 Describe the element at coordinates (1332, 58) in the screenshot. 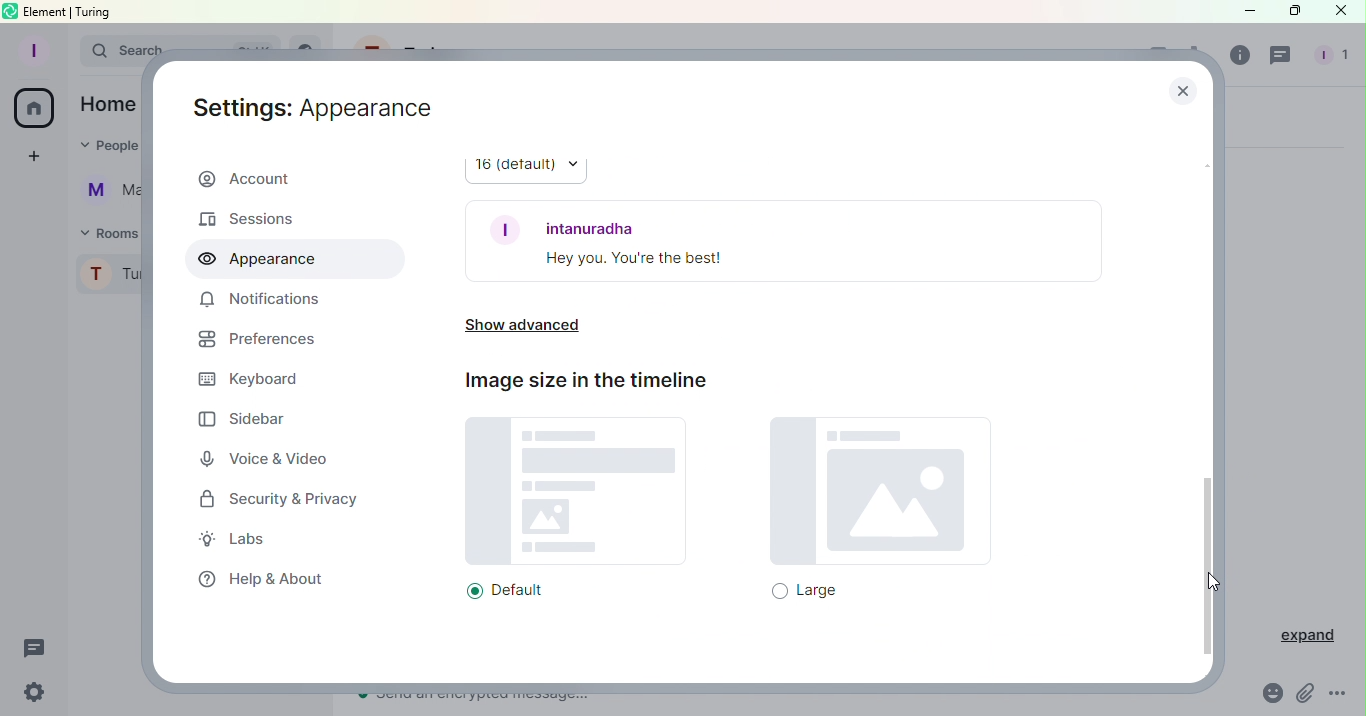

I see `People` at that location.